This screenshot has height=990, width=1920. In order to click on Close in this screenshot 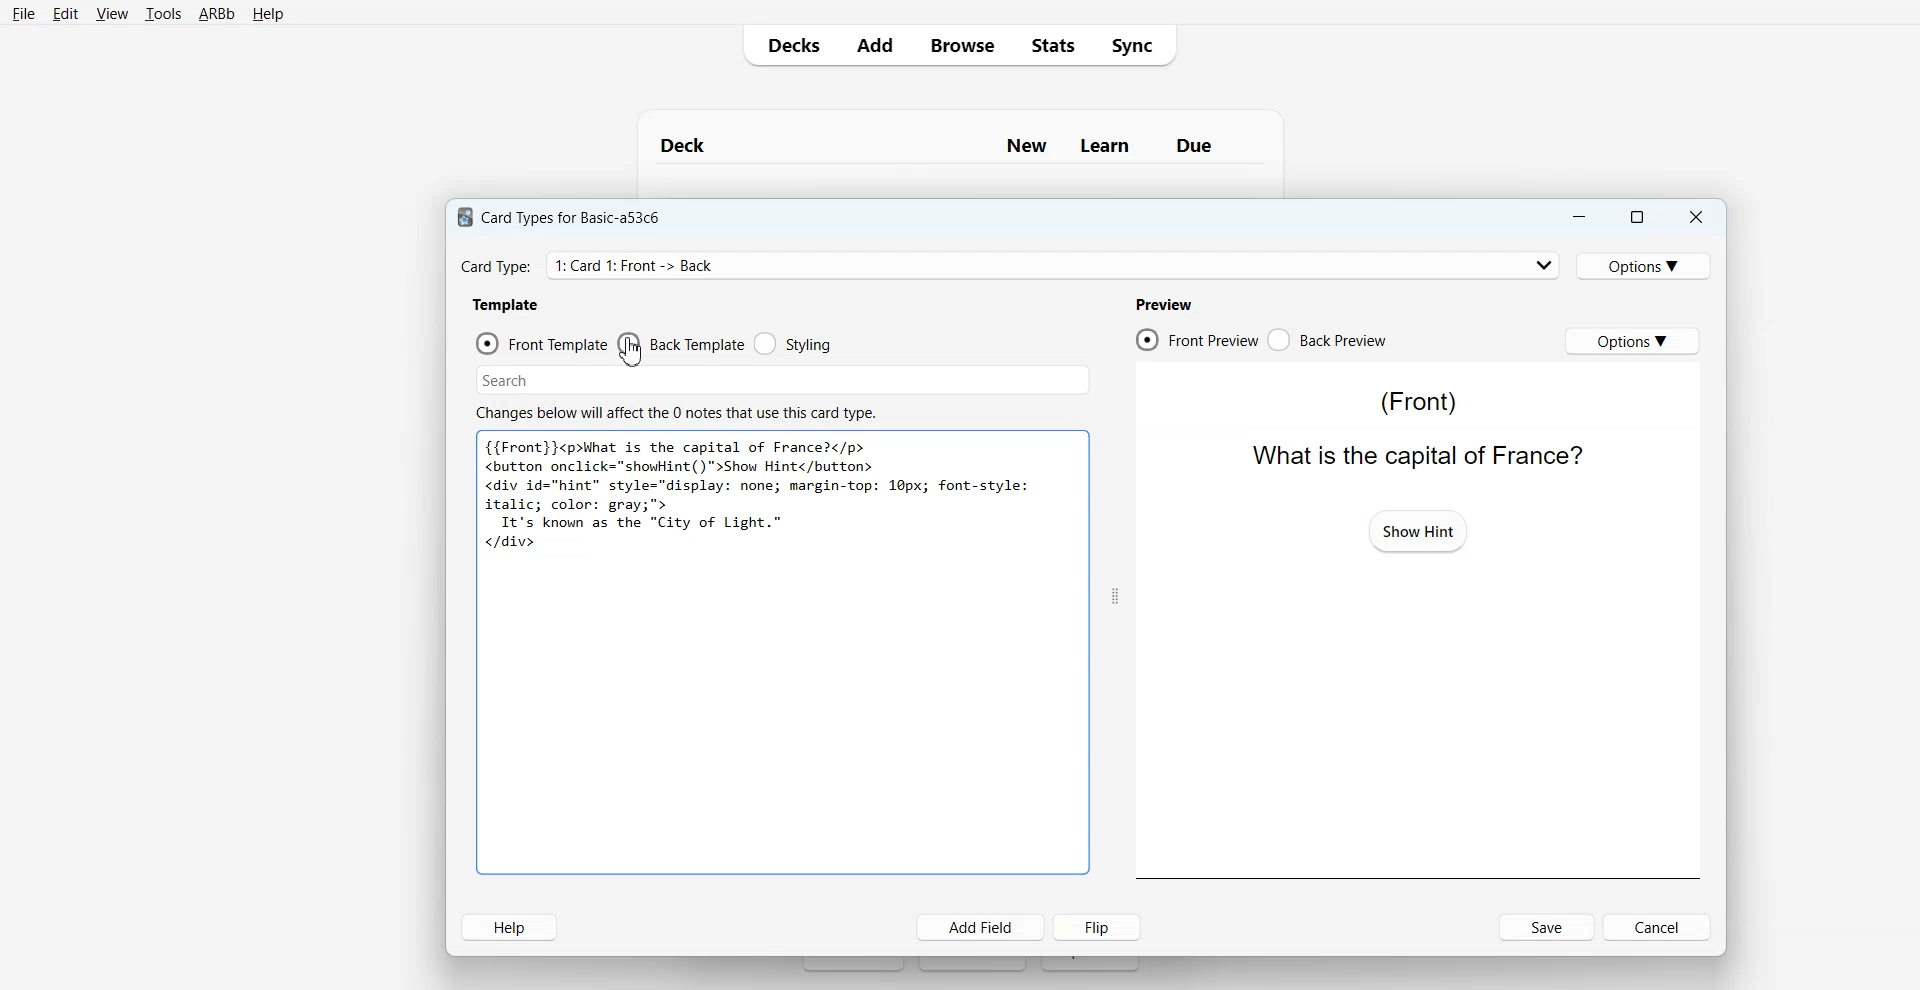, I will do `click(1695, 218)`.